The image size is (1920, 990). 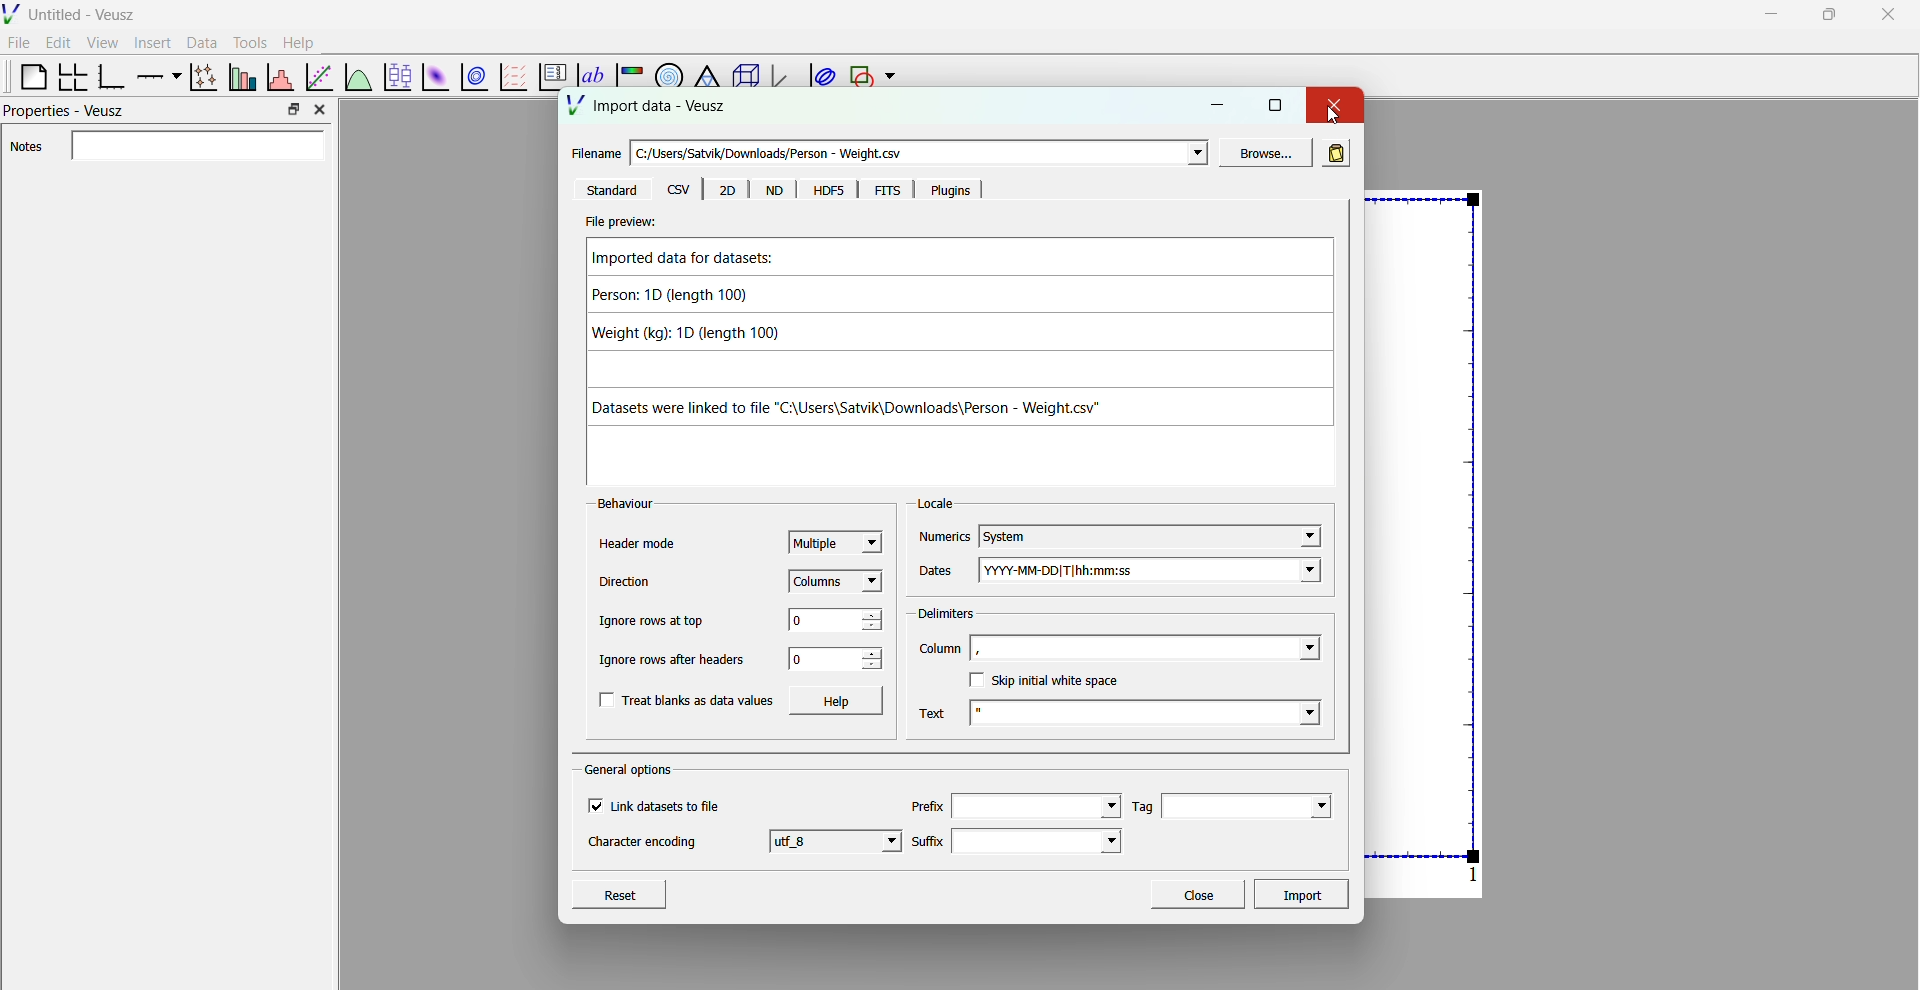 I want to click on Plugins, so click(x=945, y=189).